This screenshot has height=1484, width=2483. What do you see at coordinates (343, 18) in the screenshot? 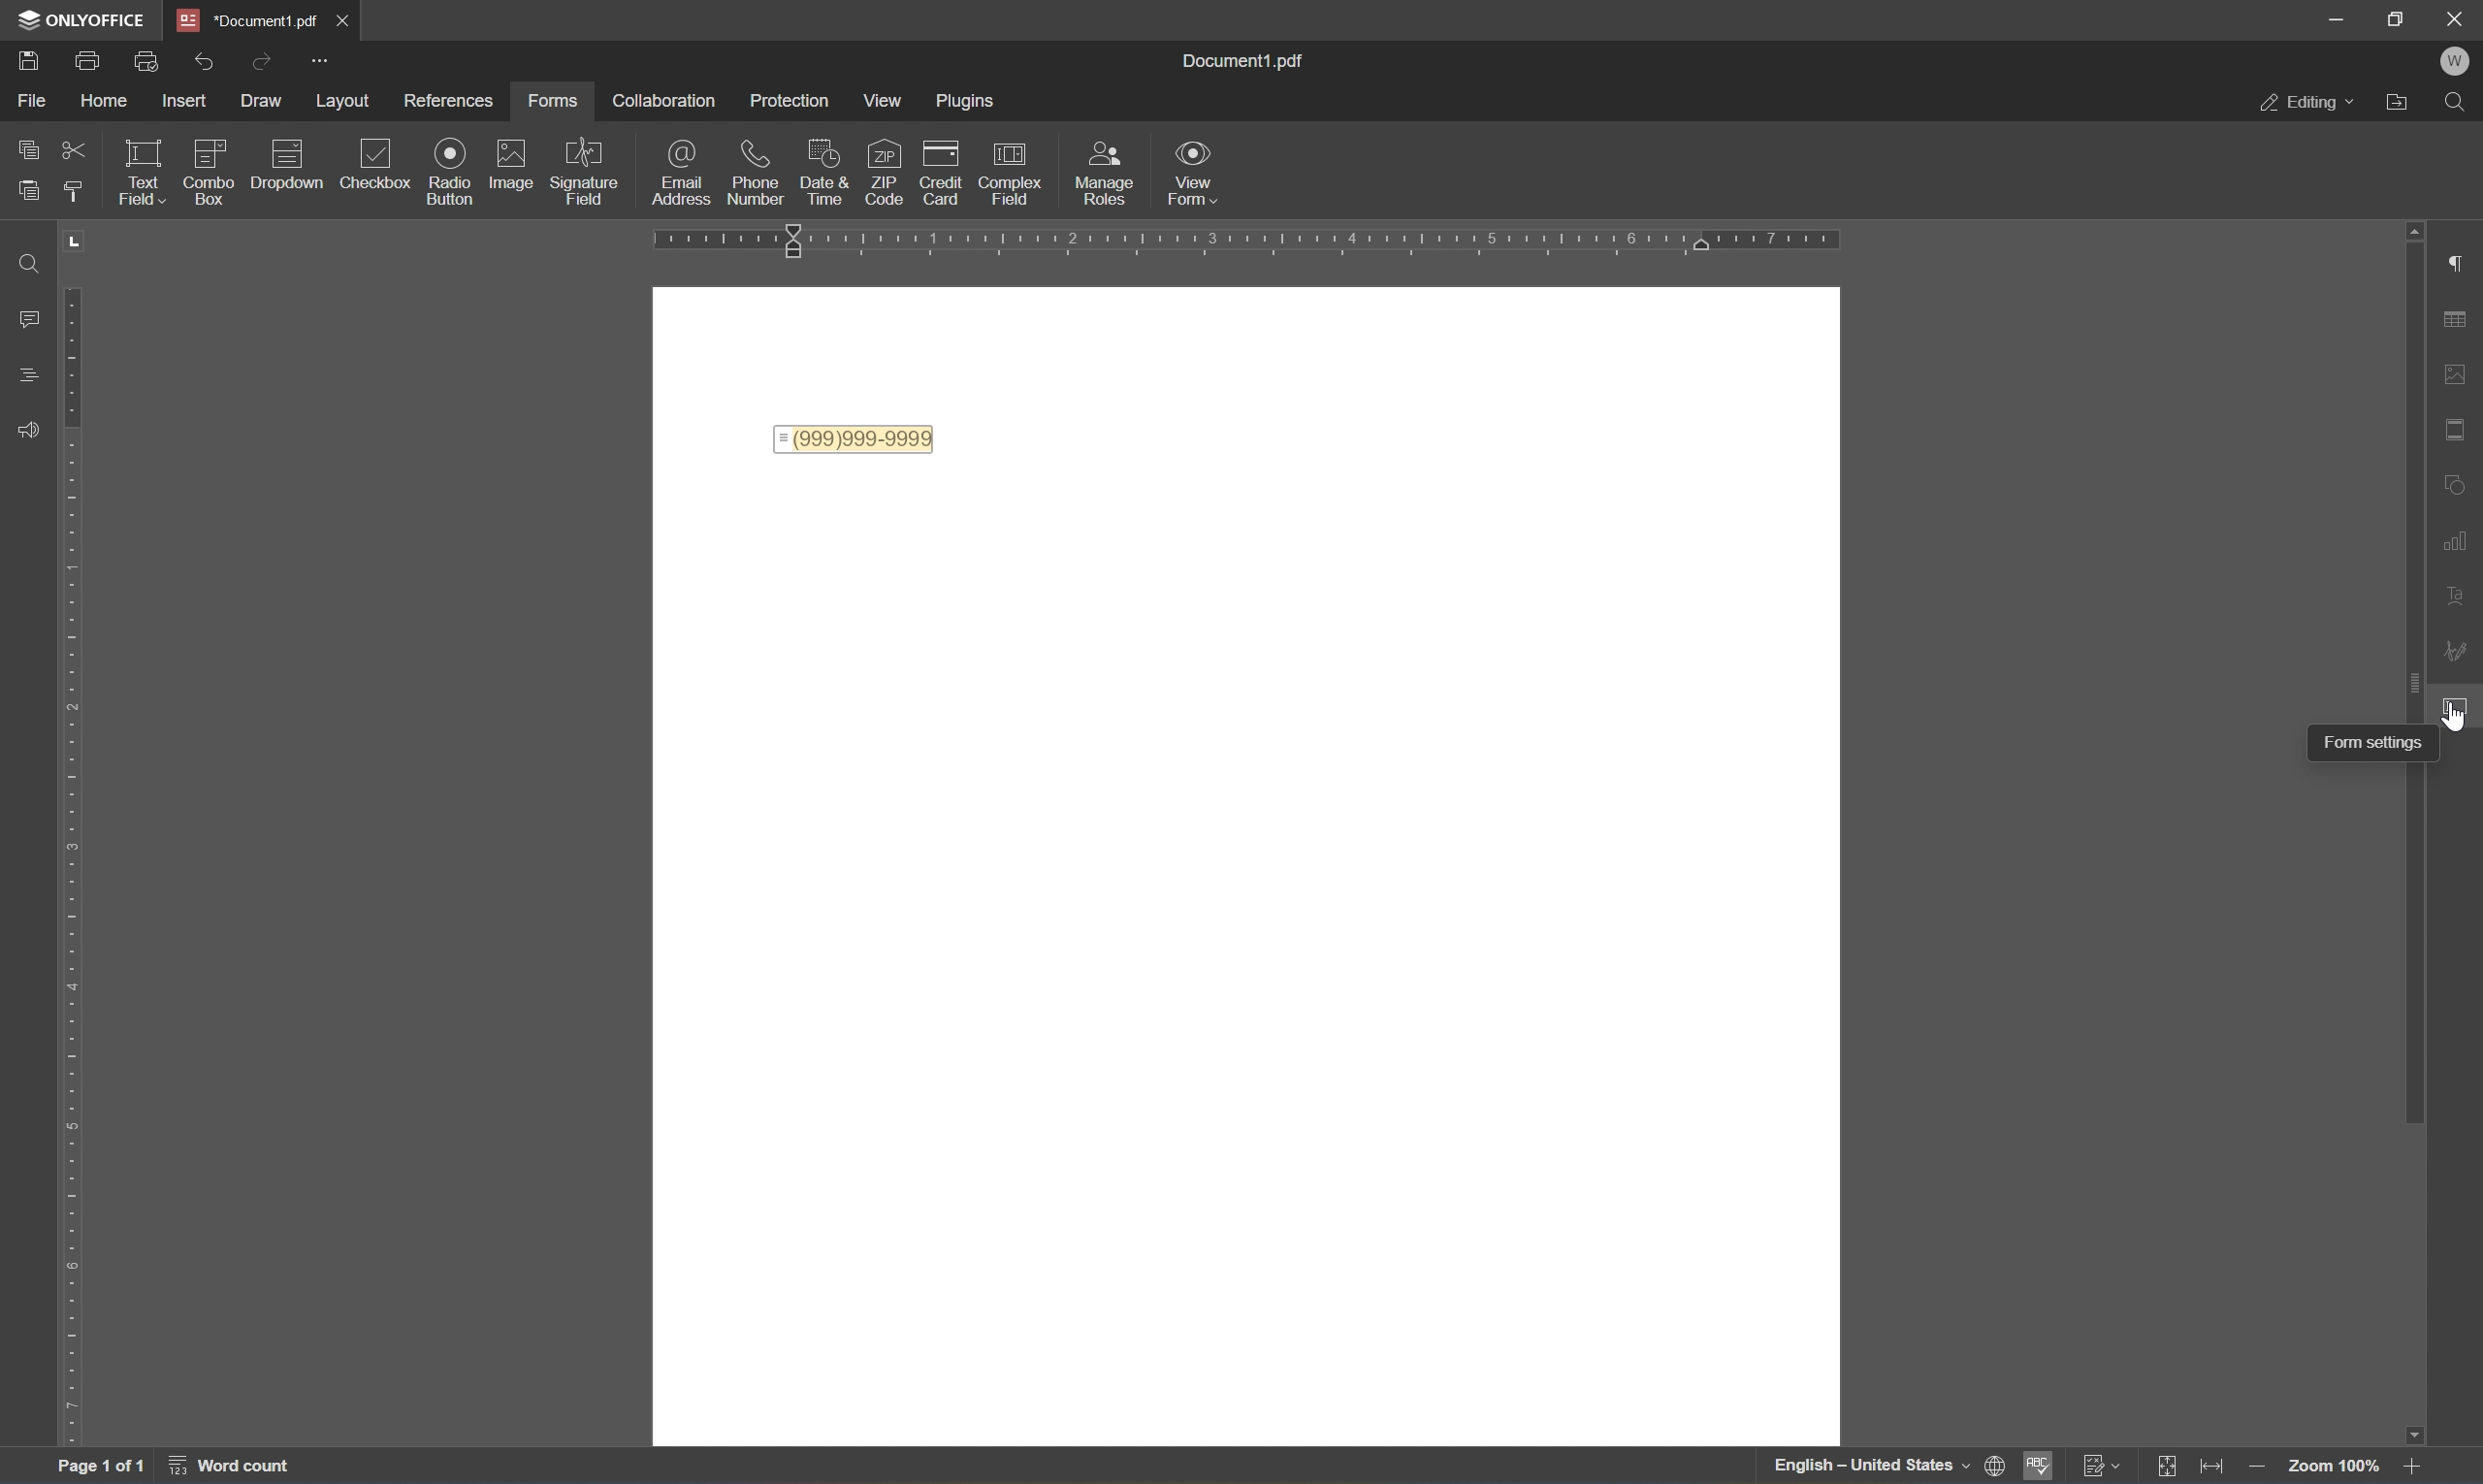
I see `close` at bounding box center [343, 18].